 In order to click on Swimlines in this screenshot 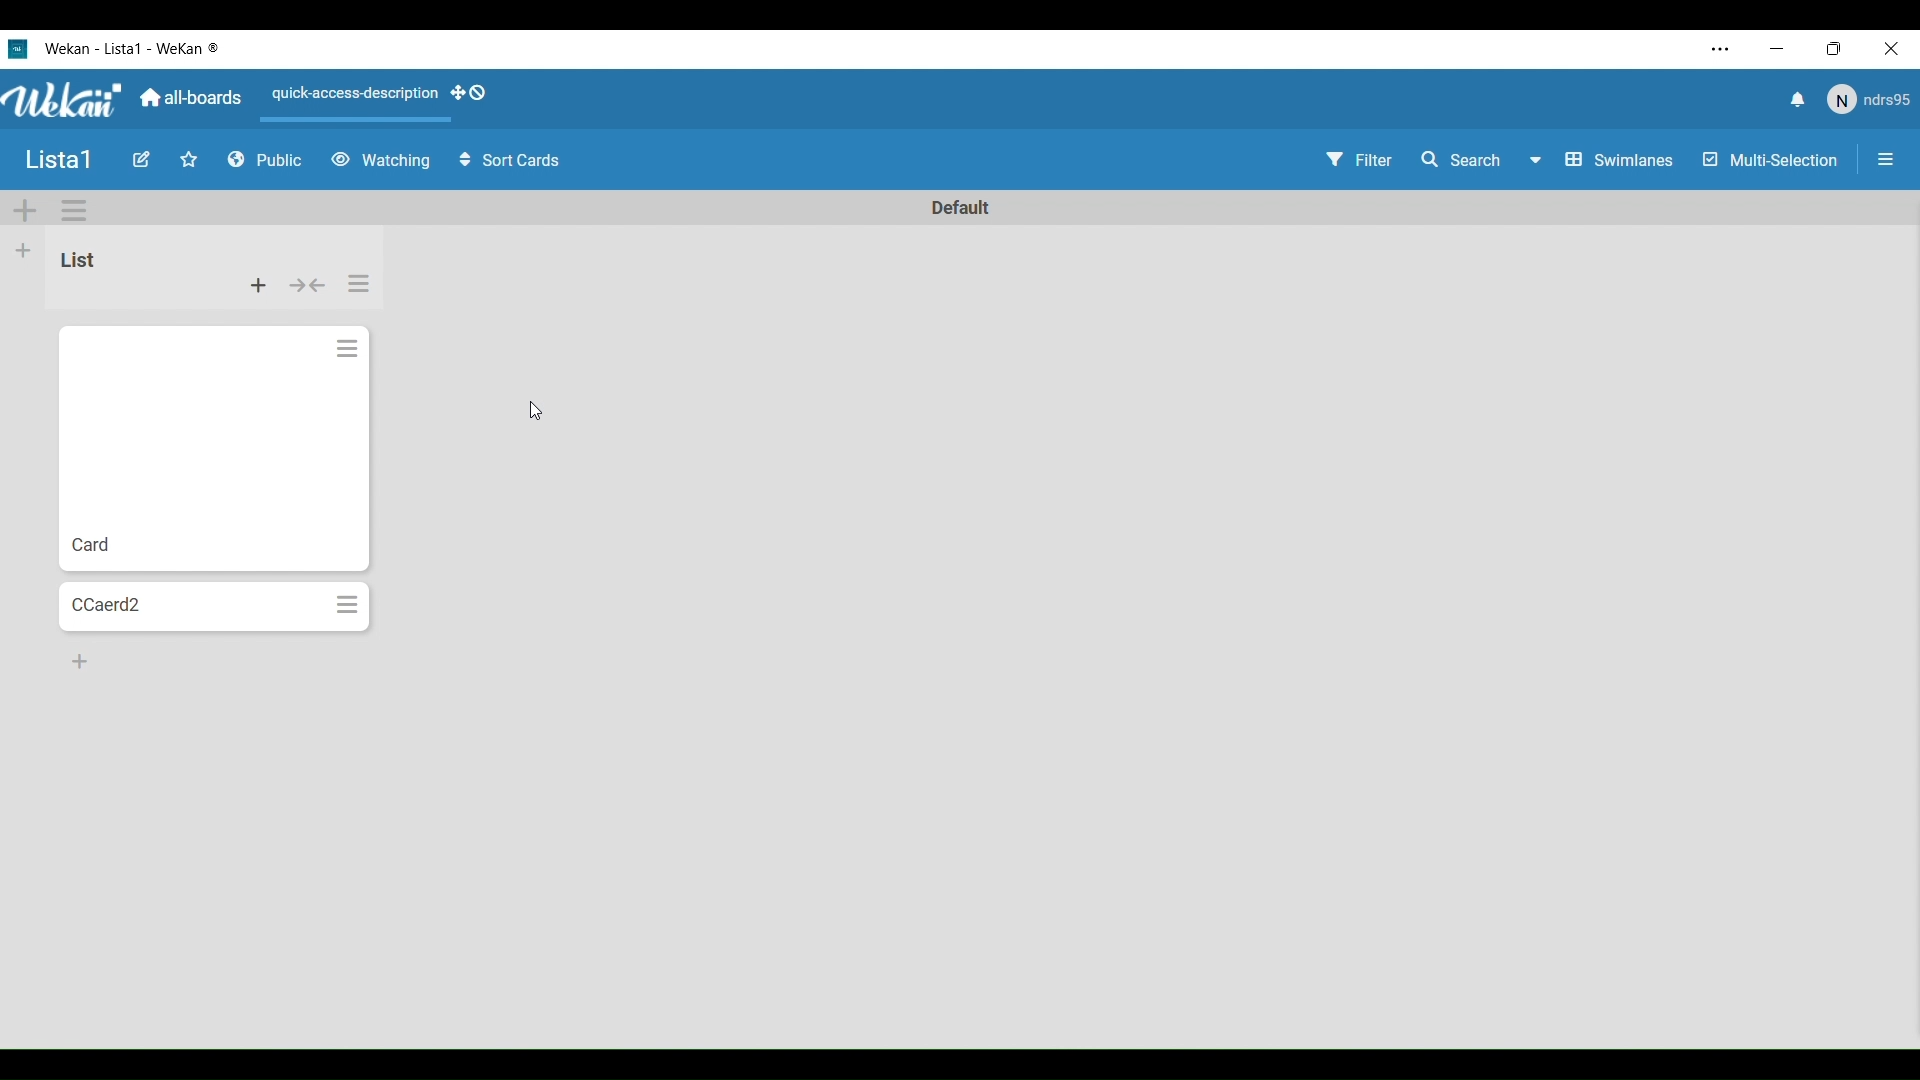, I will do `click(1622, 160)`.